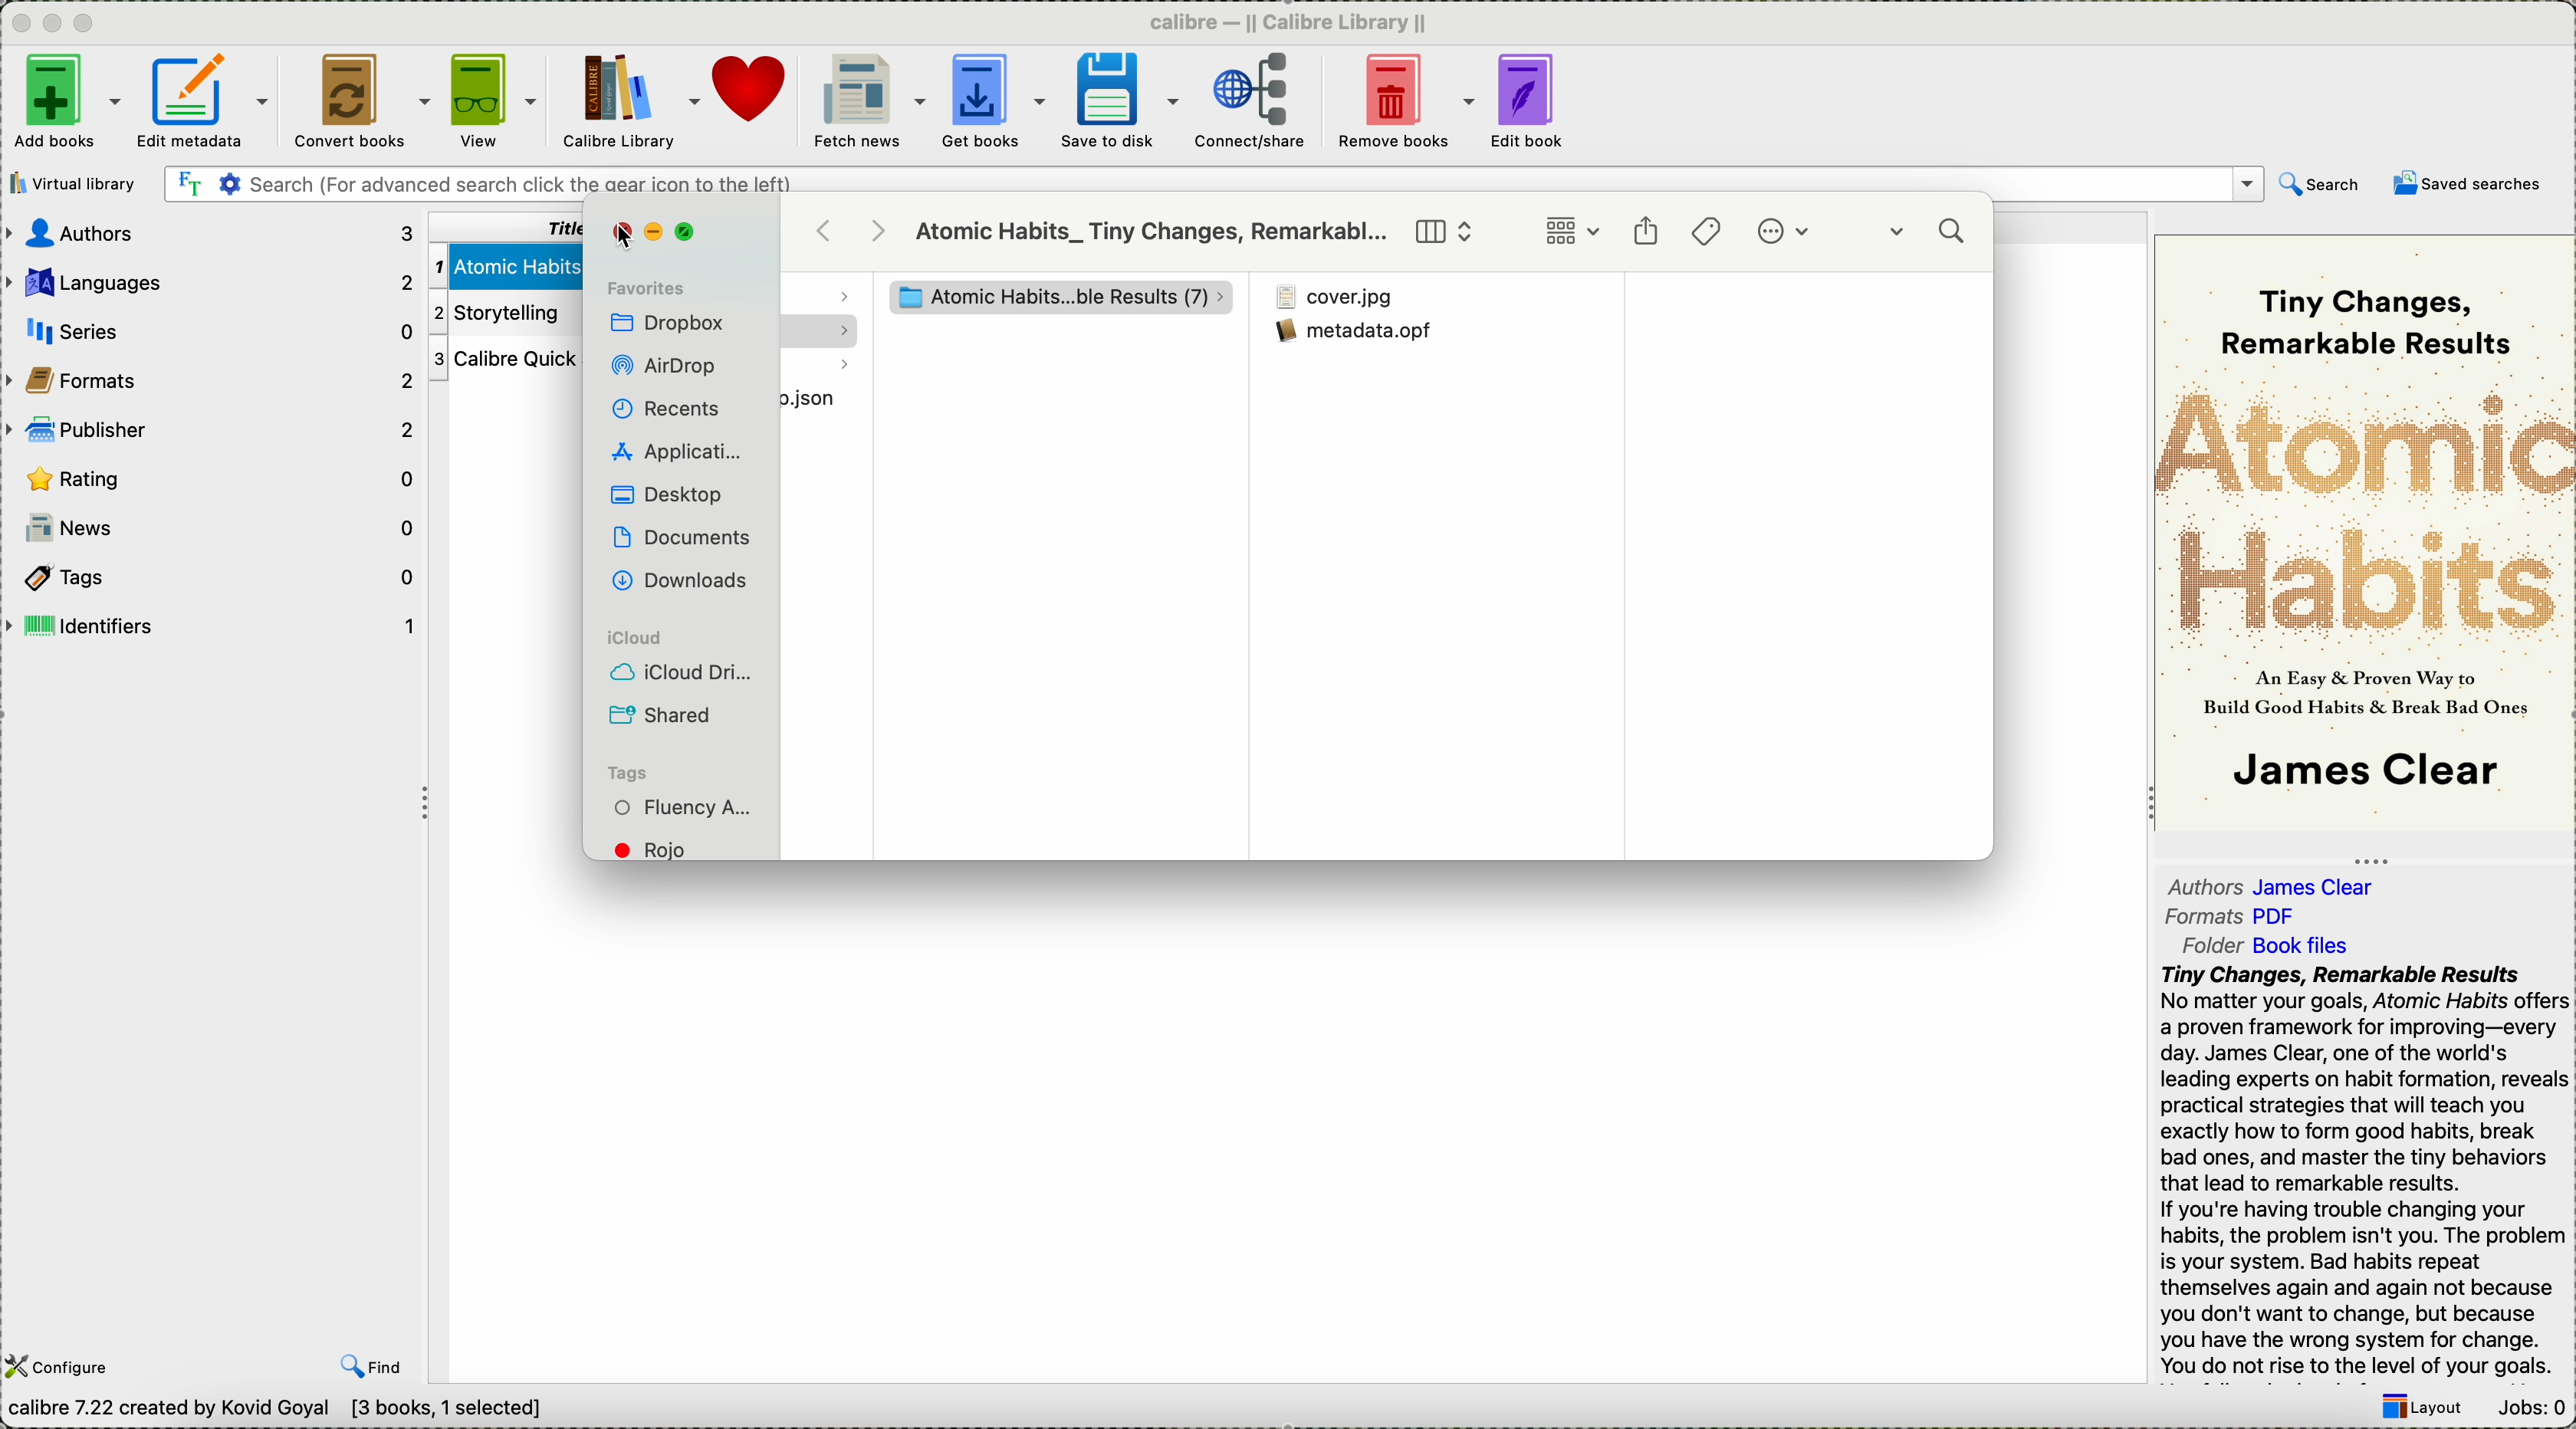 The image size is (2576, 1429). I want to click on atomic habits folder, so click(1429, 299).